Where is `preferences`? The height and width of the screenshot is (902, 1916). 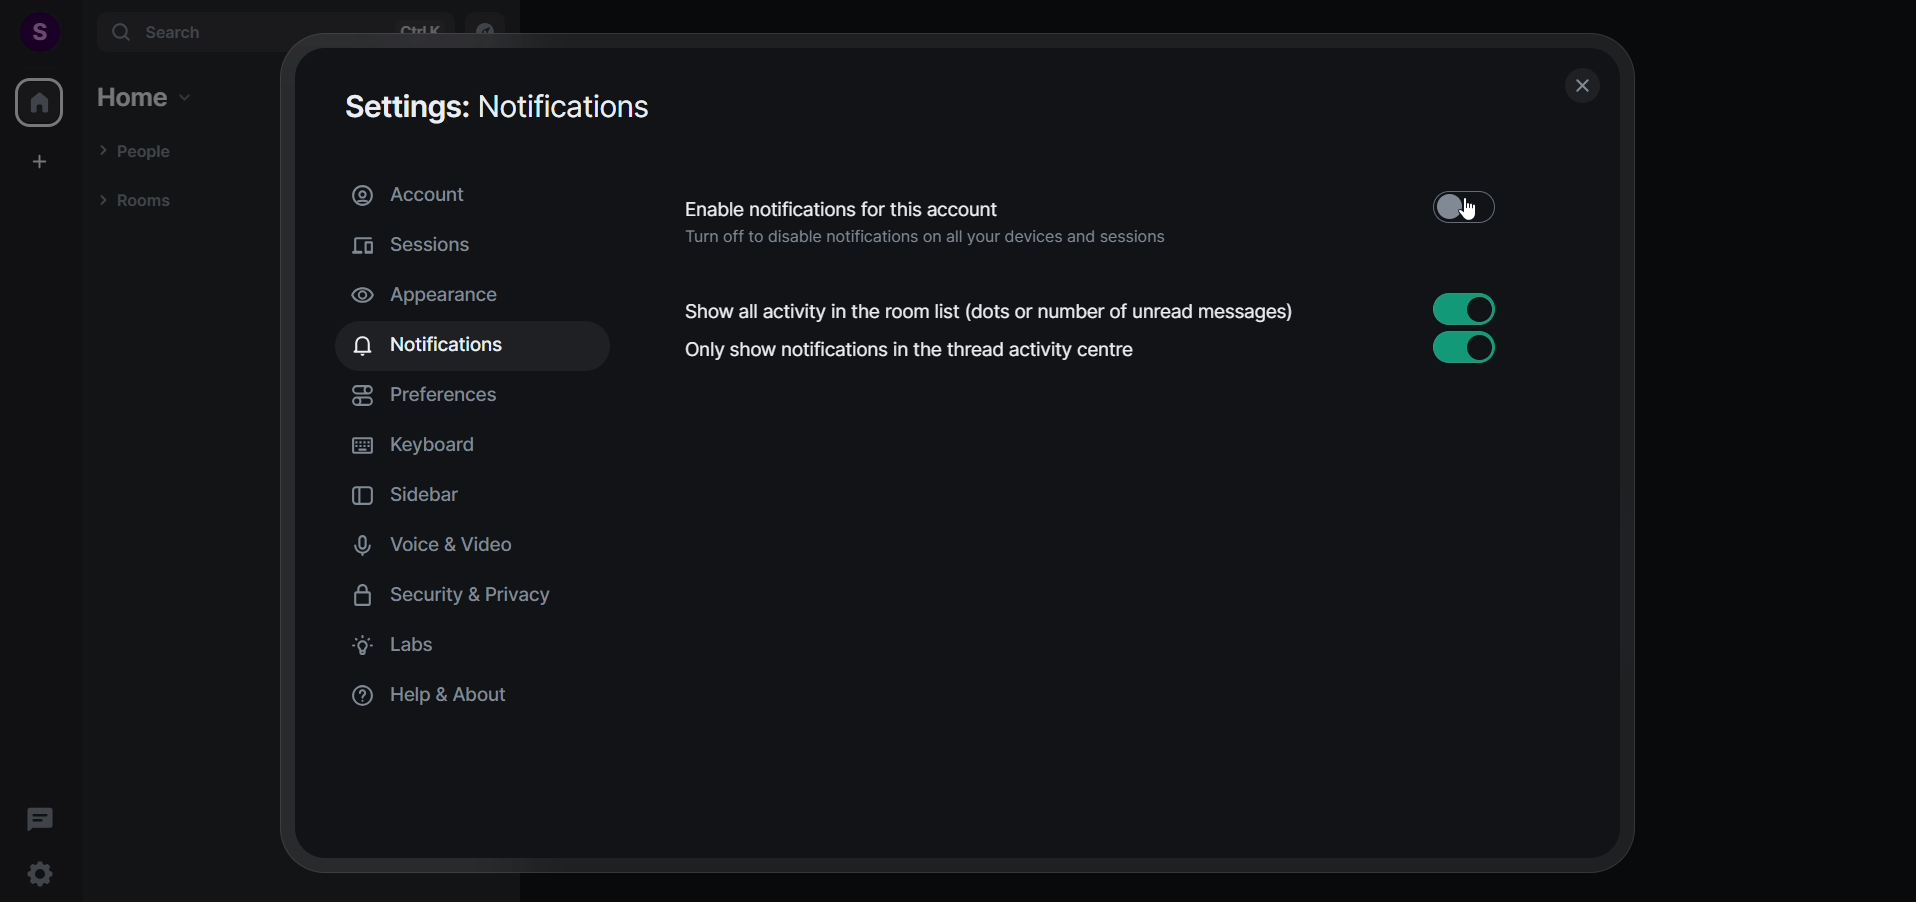 preferences is located at coordinates (438, 397).